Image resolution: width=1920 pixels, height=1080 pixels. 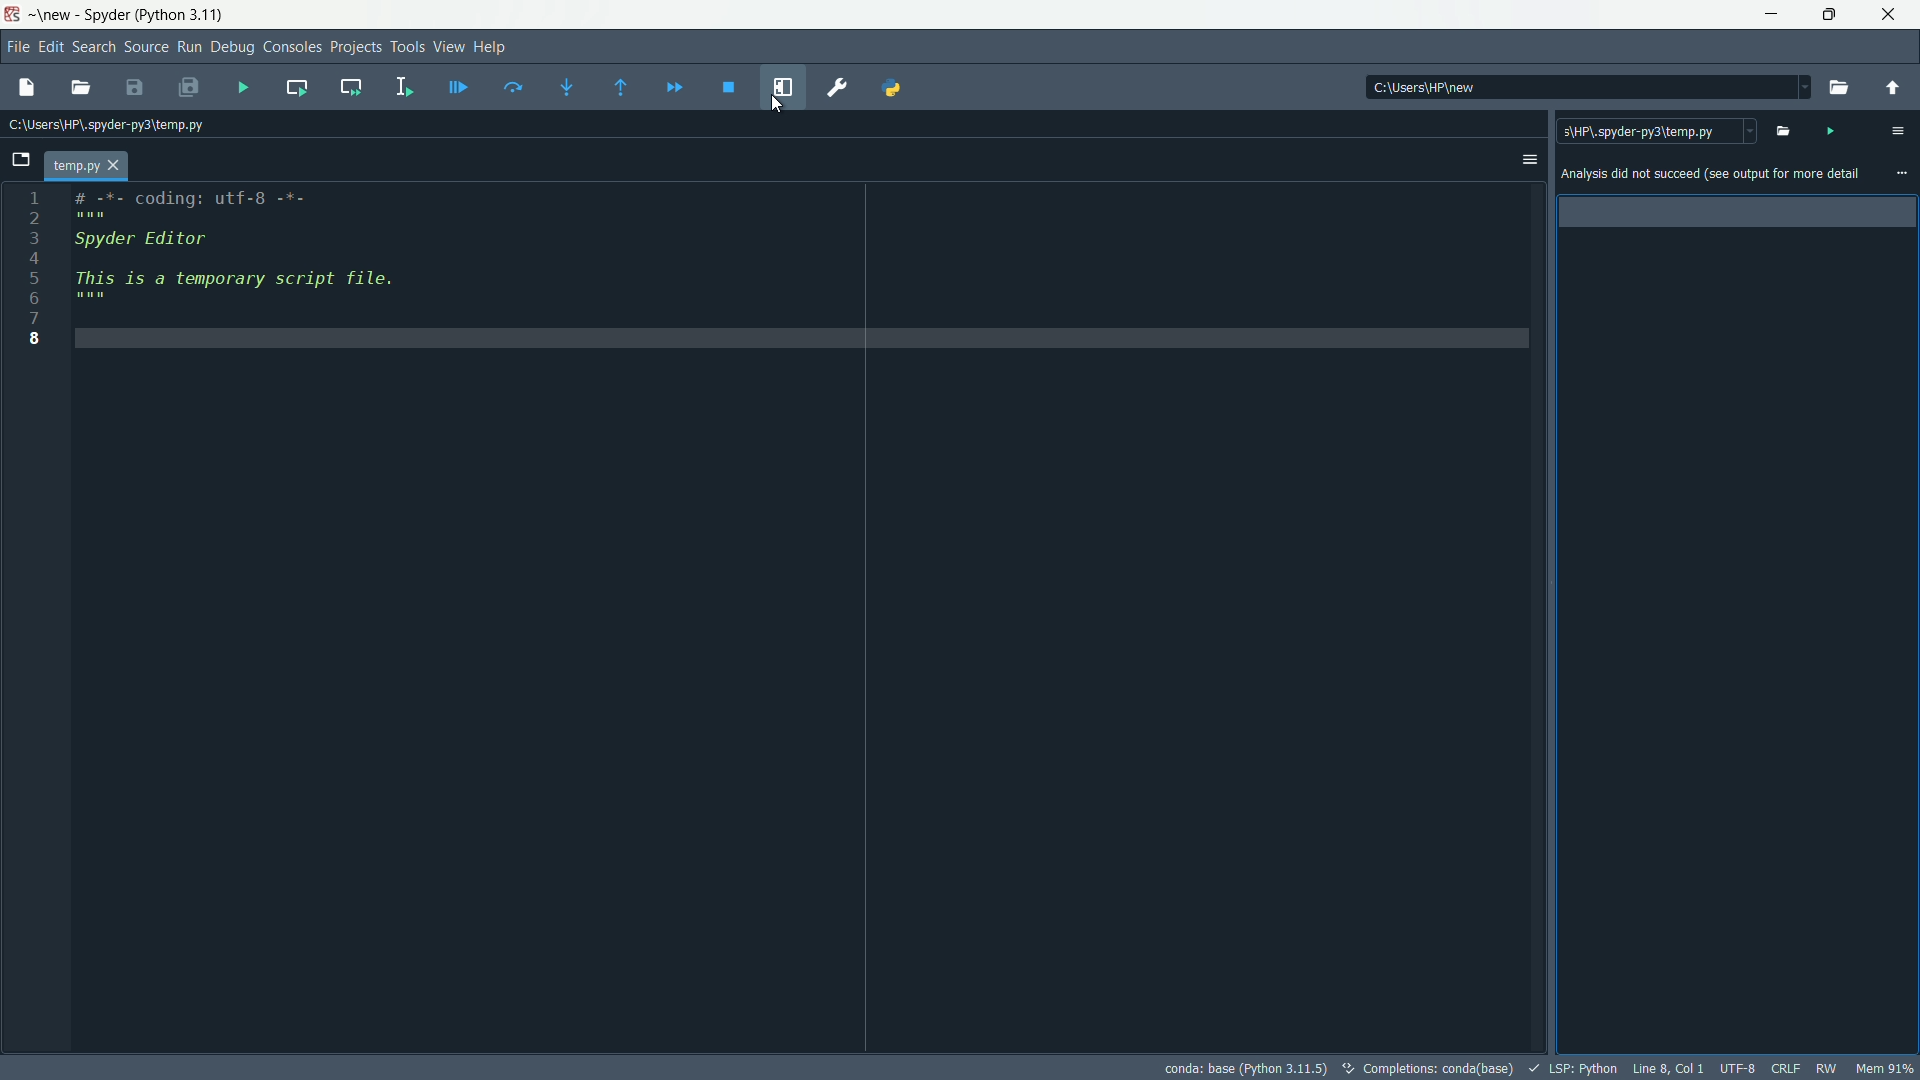 I want to click on maximize, so click(x=1834, y=15).